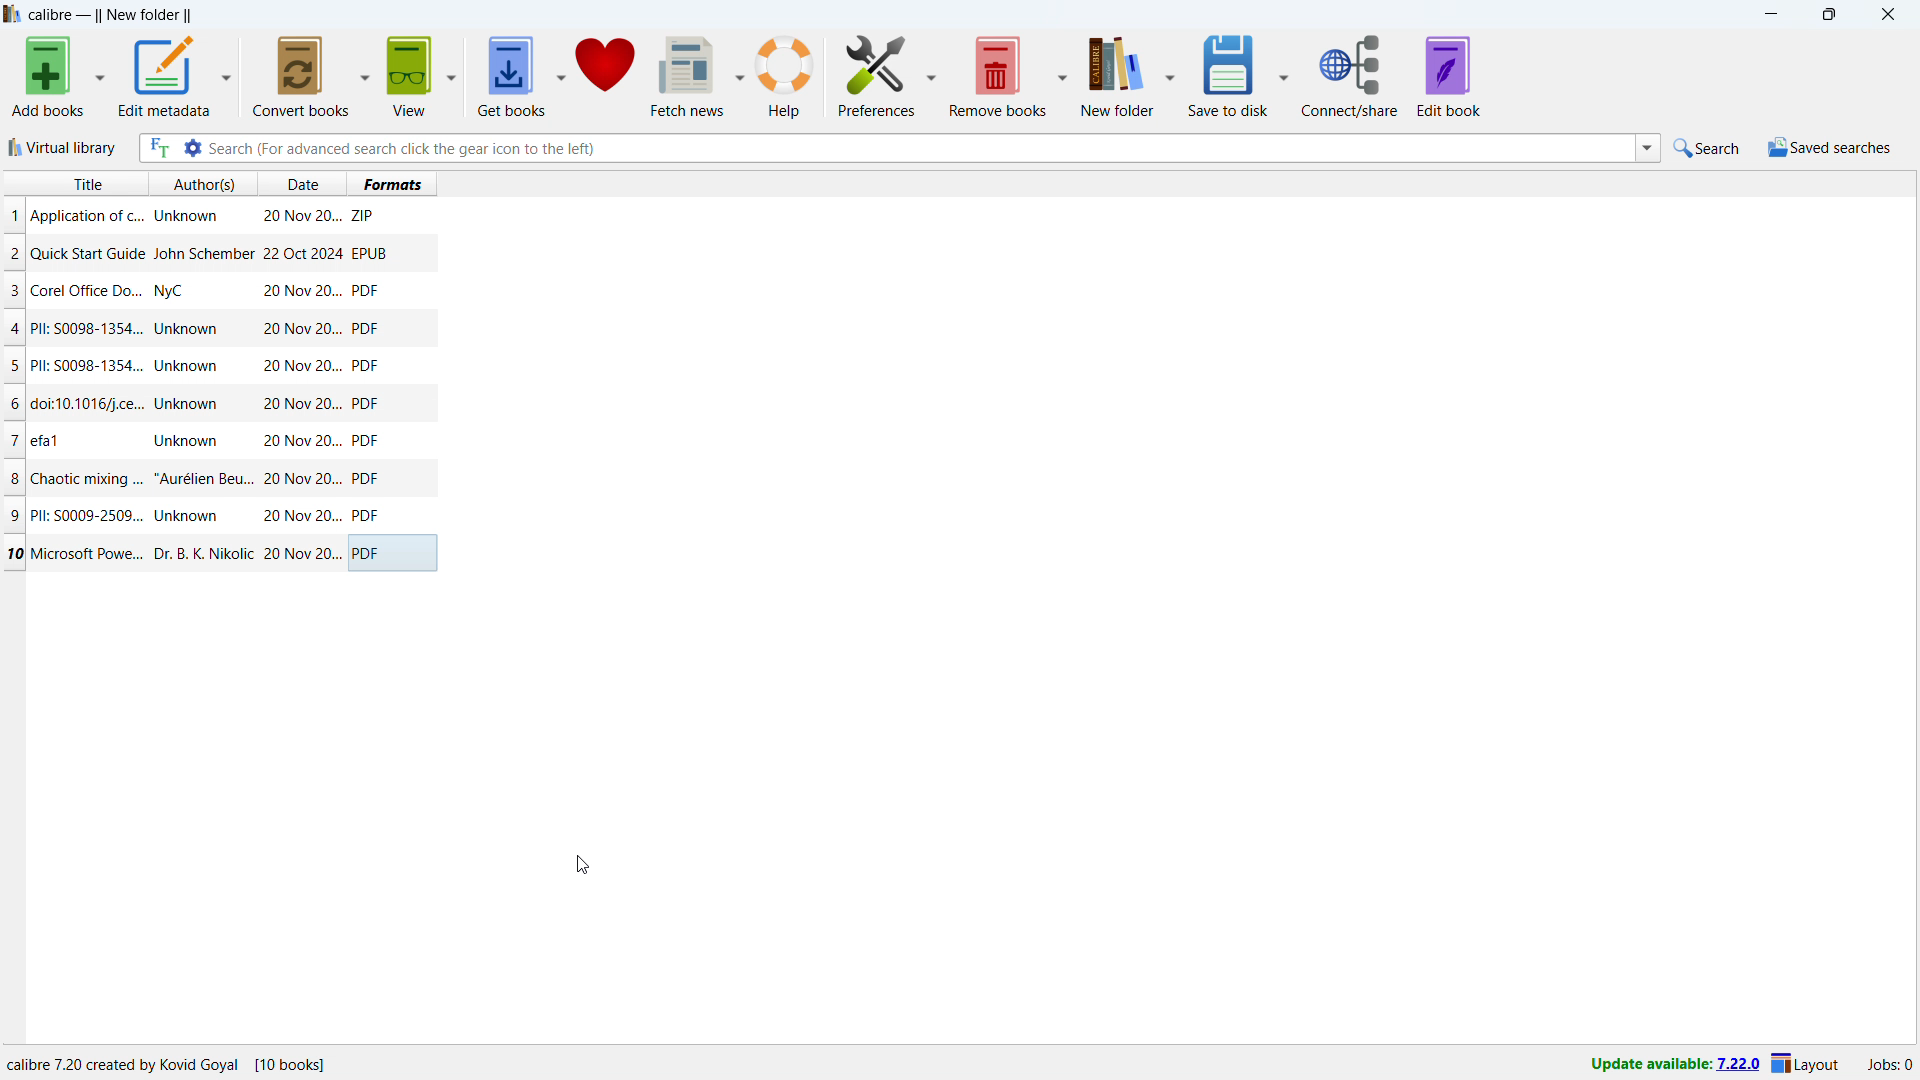 Image resolution: width=1920 pixels, height=1080 pixels. I want to click on PII: S0009-2509..., so click(89, 514).